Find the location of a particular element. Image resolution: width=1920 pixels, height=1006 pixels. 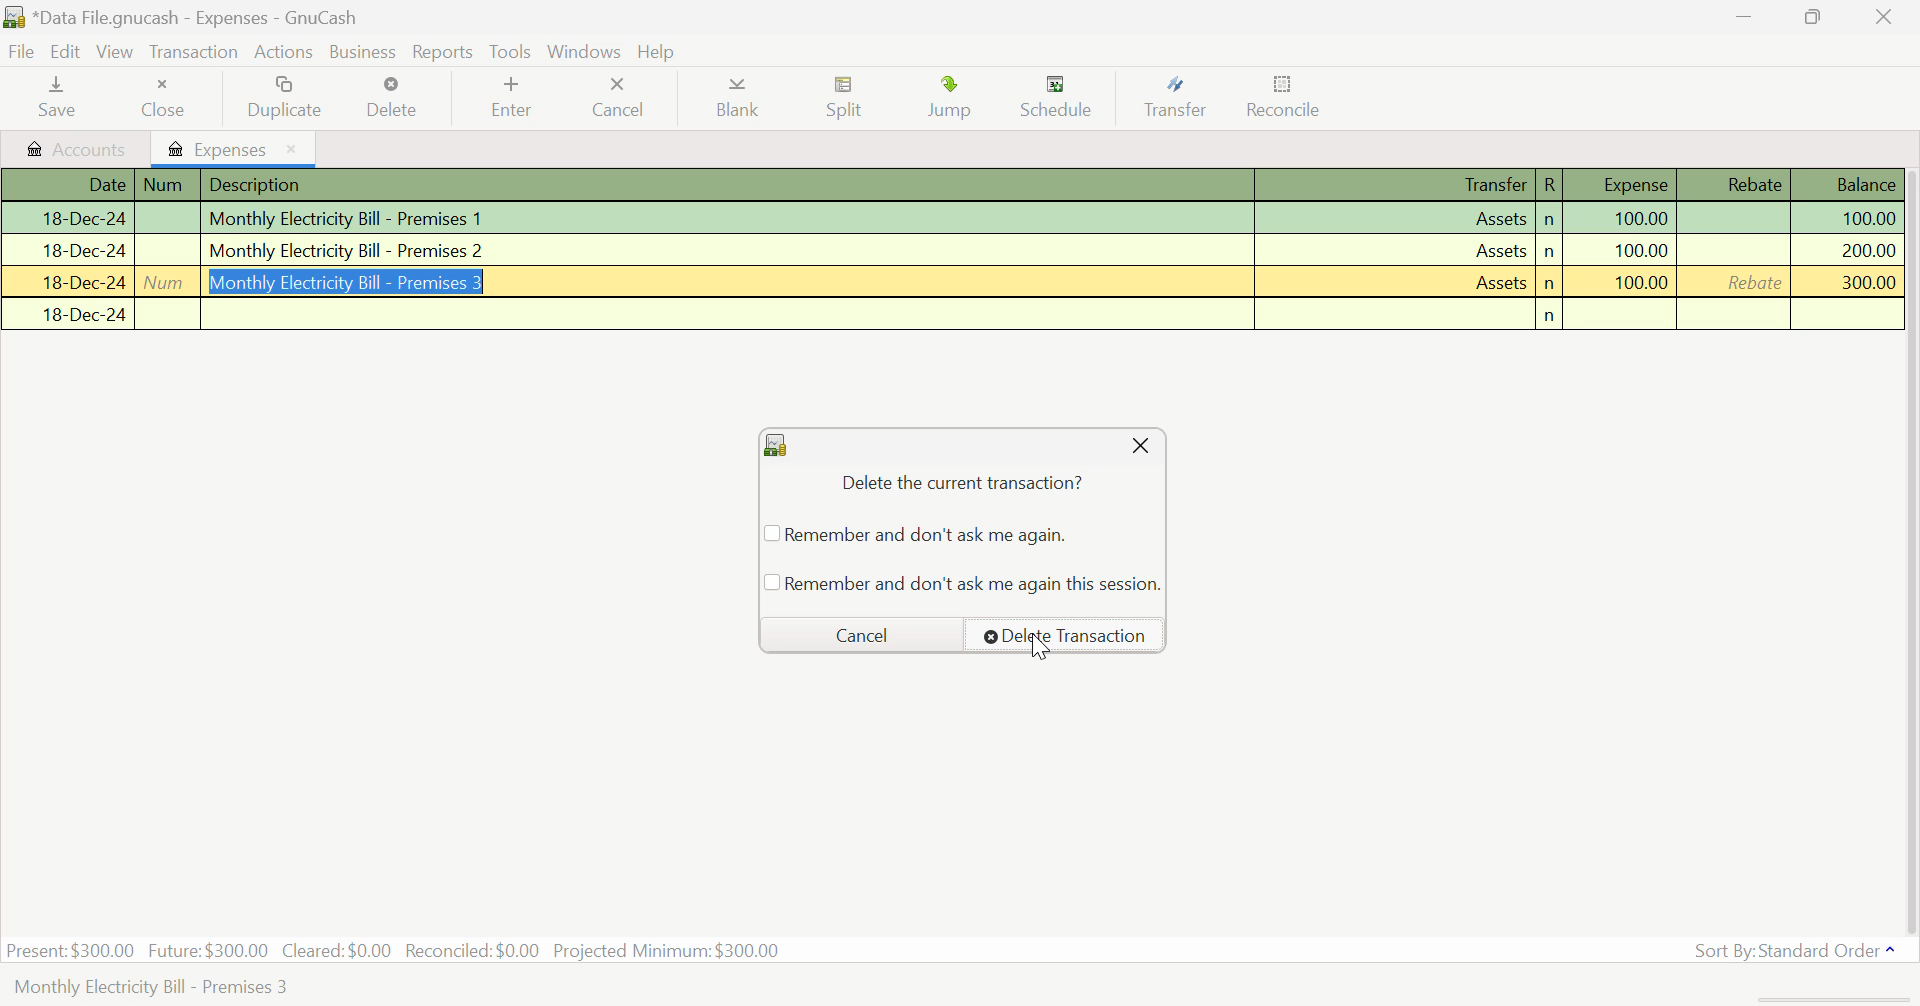

Minimize Window is located at coordinates (1816, 17).